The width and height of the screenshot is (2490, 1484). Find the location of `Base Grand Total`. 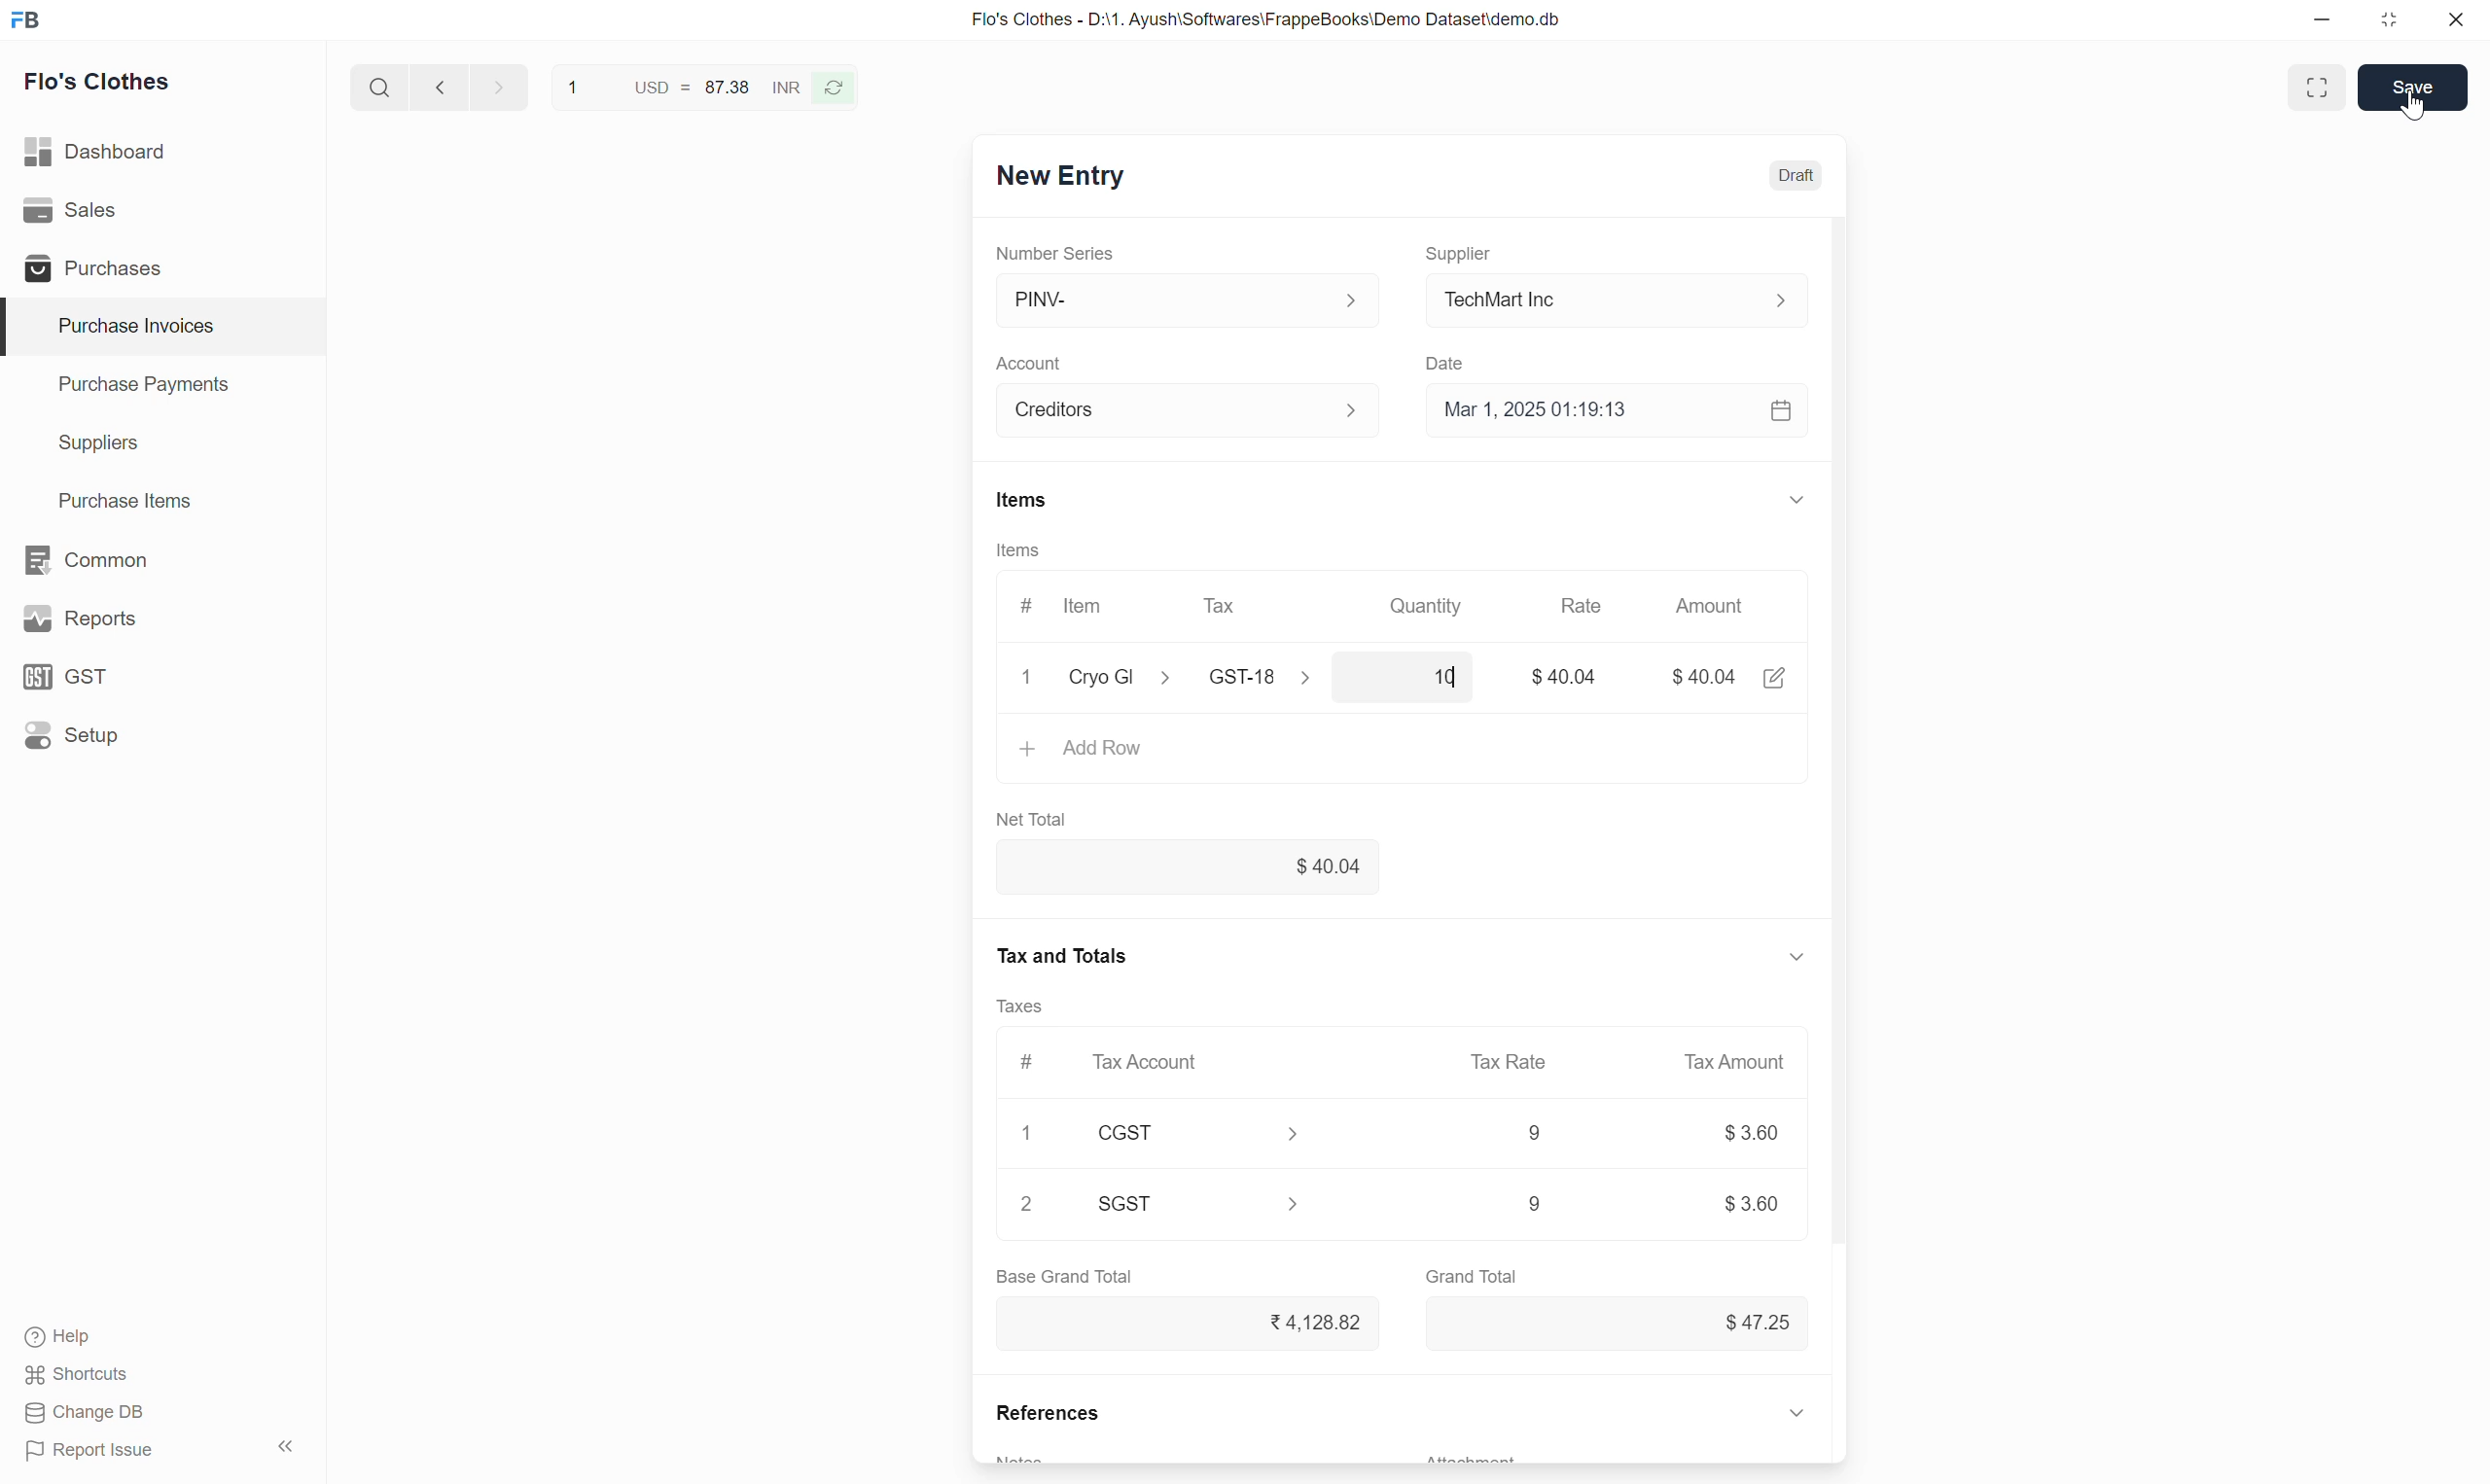

Base Grand Total is located at coordinates (1064, 1276).